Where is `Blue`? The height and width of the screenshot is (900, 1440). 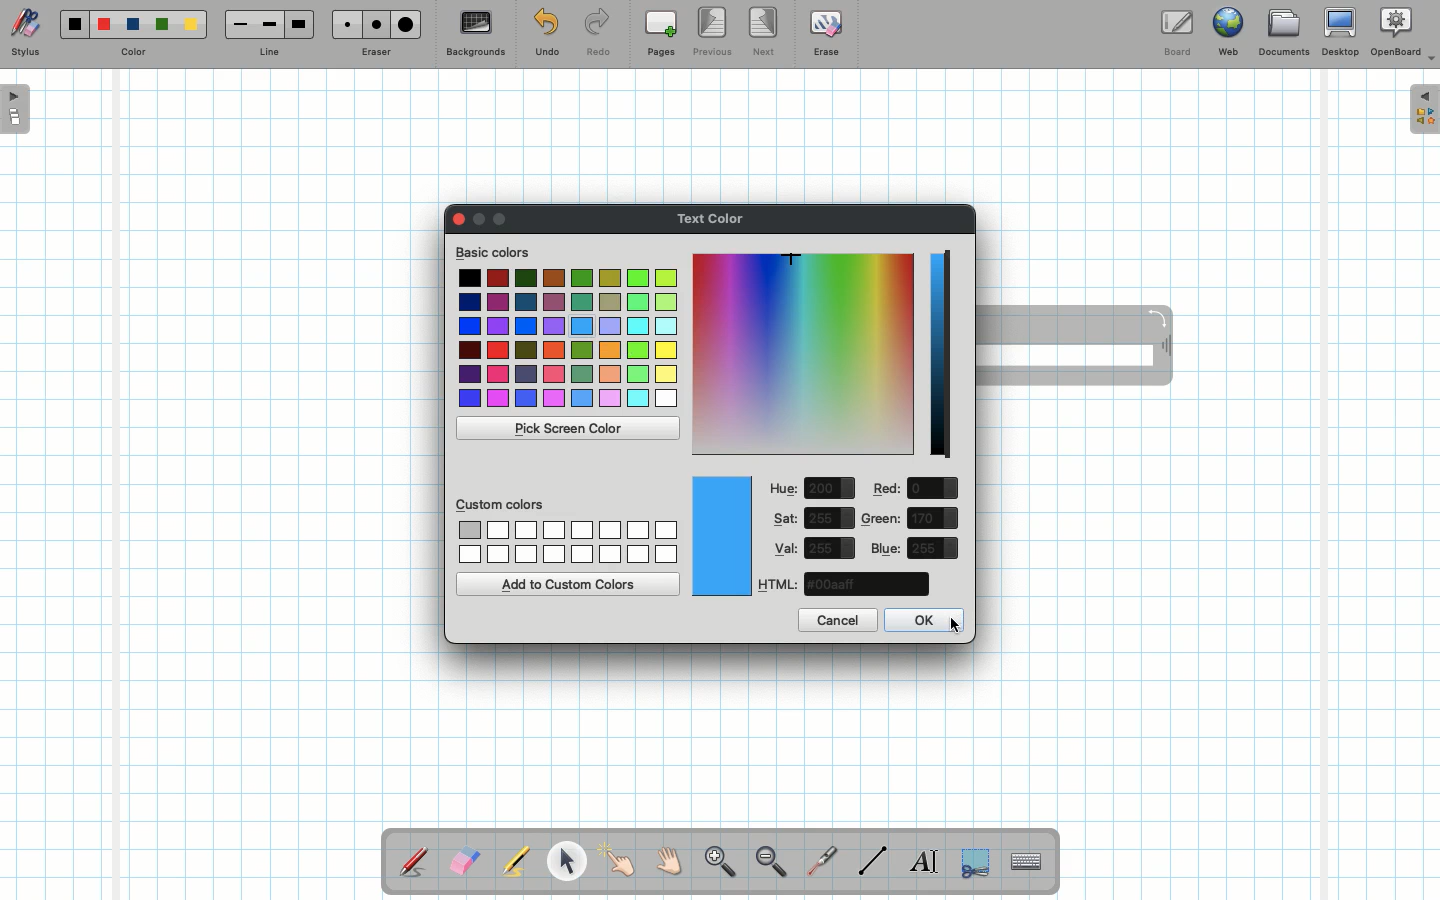
Blue is located at coordinates (134, 25).